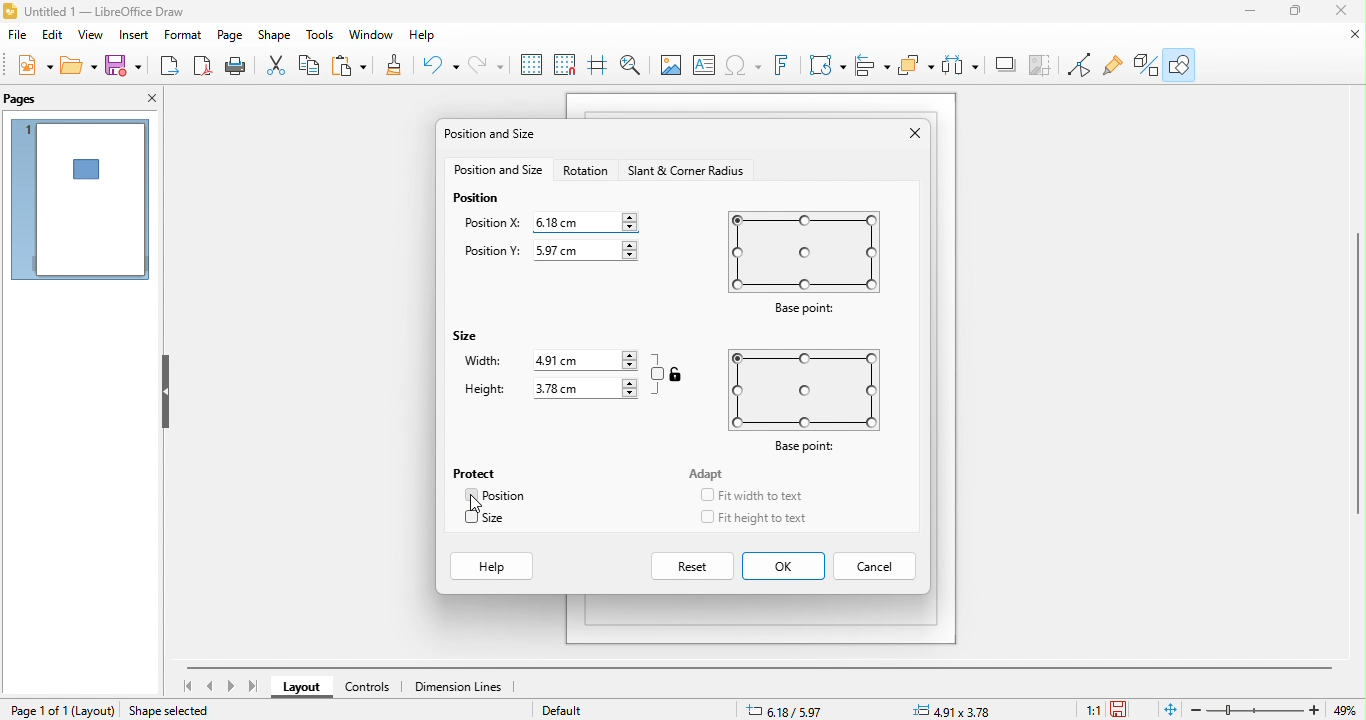  I want to click on select at least three object to distribute, so click(917, 65).